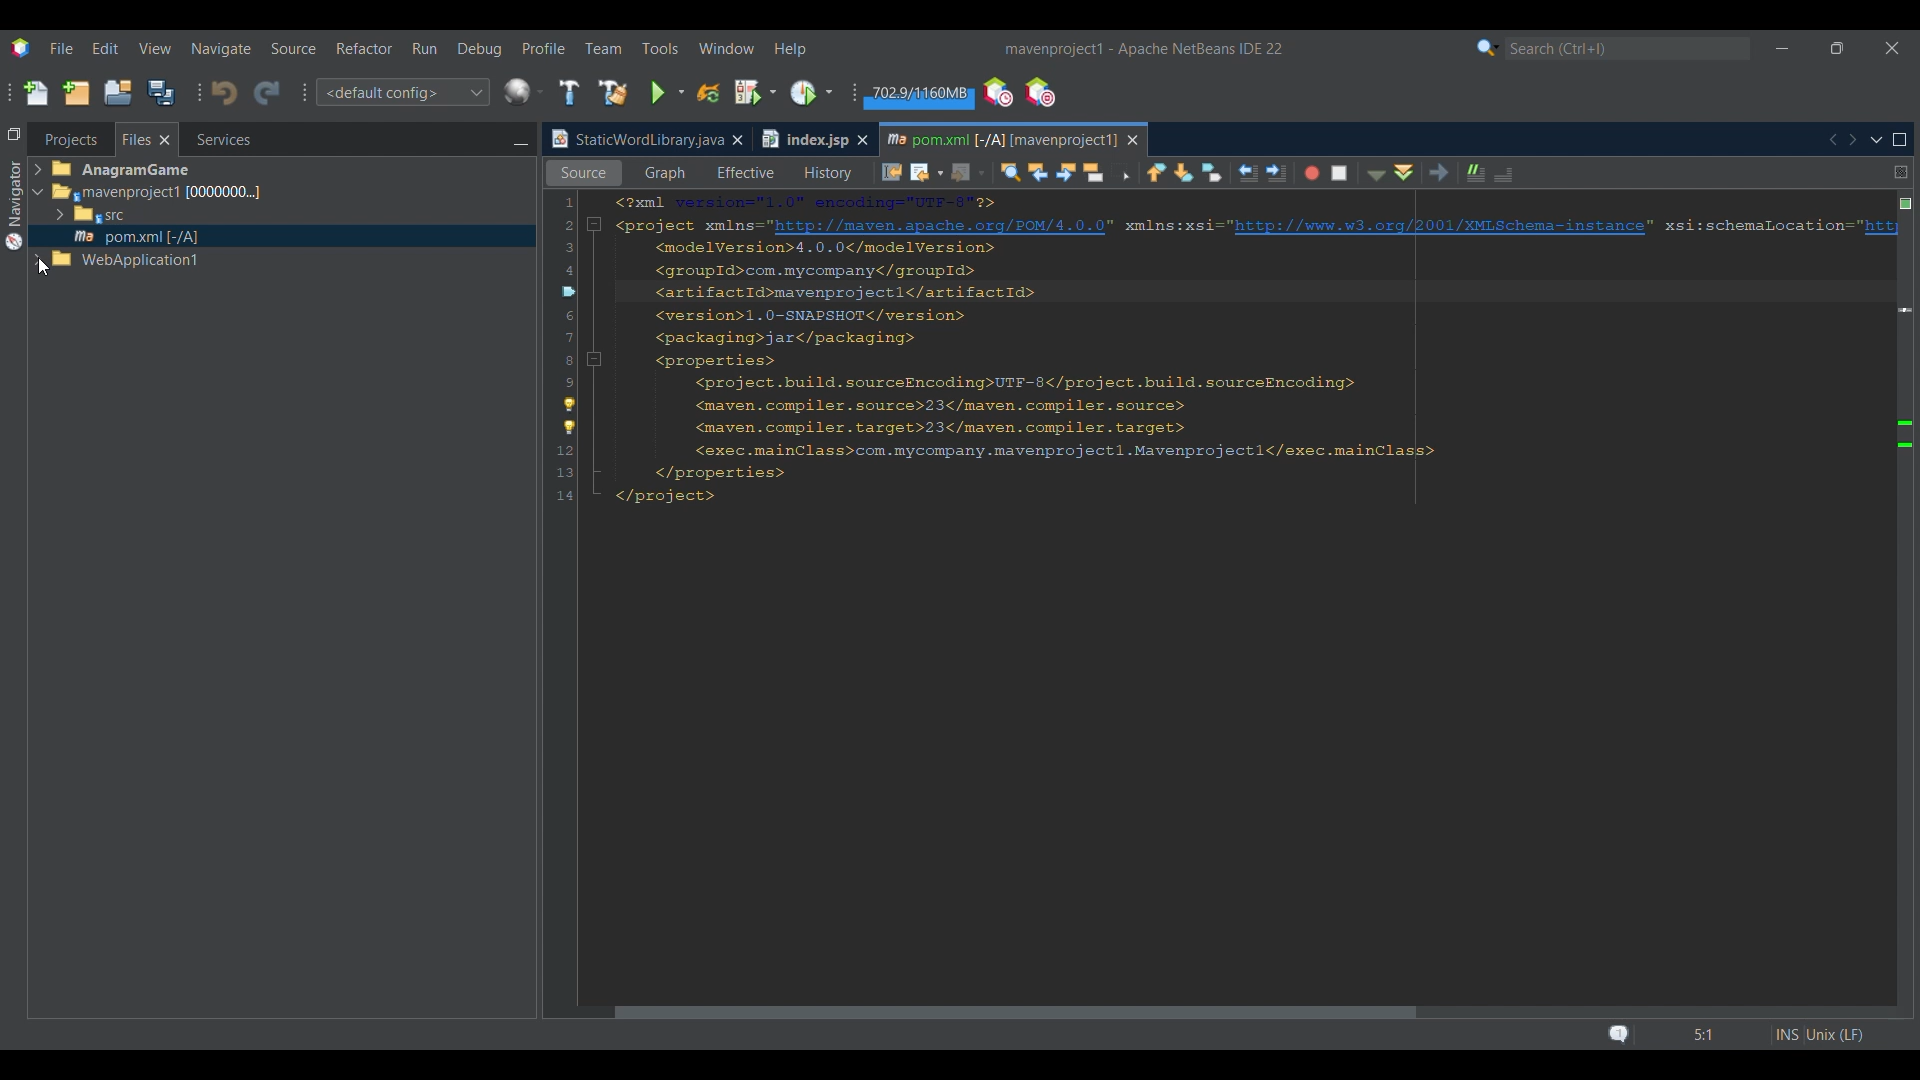 The height and width of the screenshot is (1080, 1920). What do you see at coordinates (520, 141) in the screenshot?
I see `Minimize` at bounding box center [520, 141].